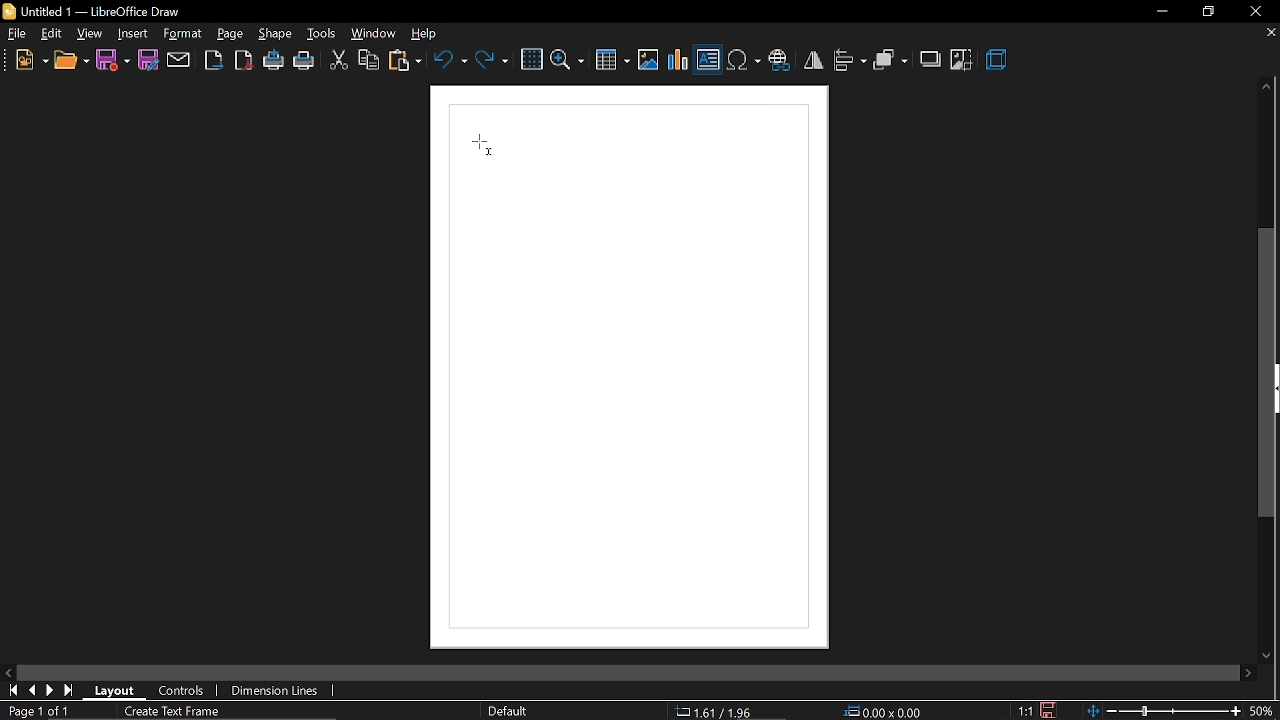 This screenshot has width=1280, height=720. Describe the element at coordinates (174, 712) in the screenshot. I see `create text frame` at that location.